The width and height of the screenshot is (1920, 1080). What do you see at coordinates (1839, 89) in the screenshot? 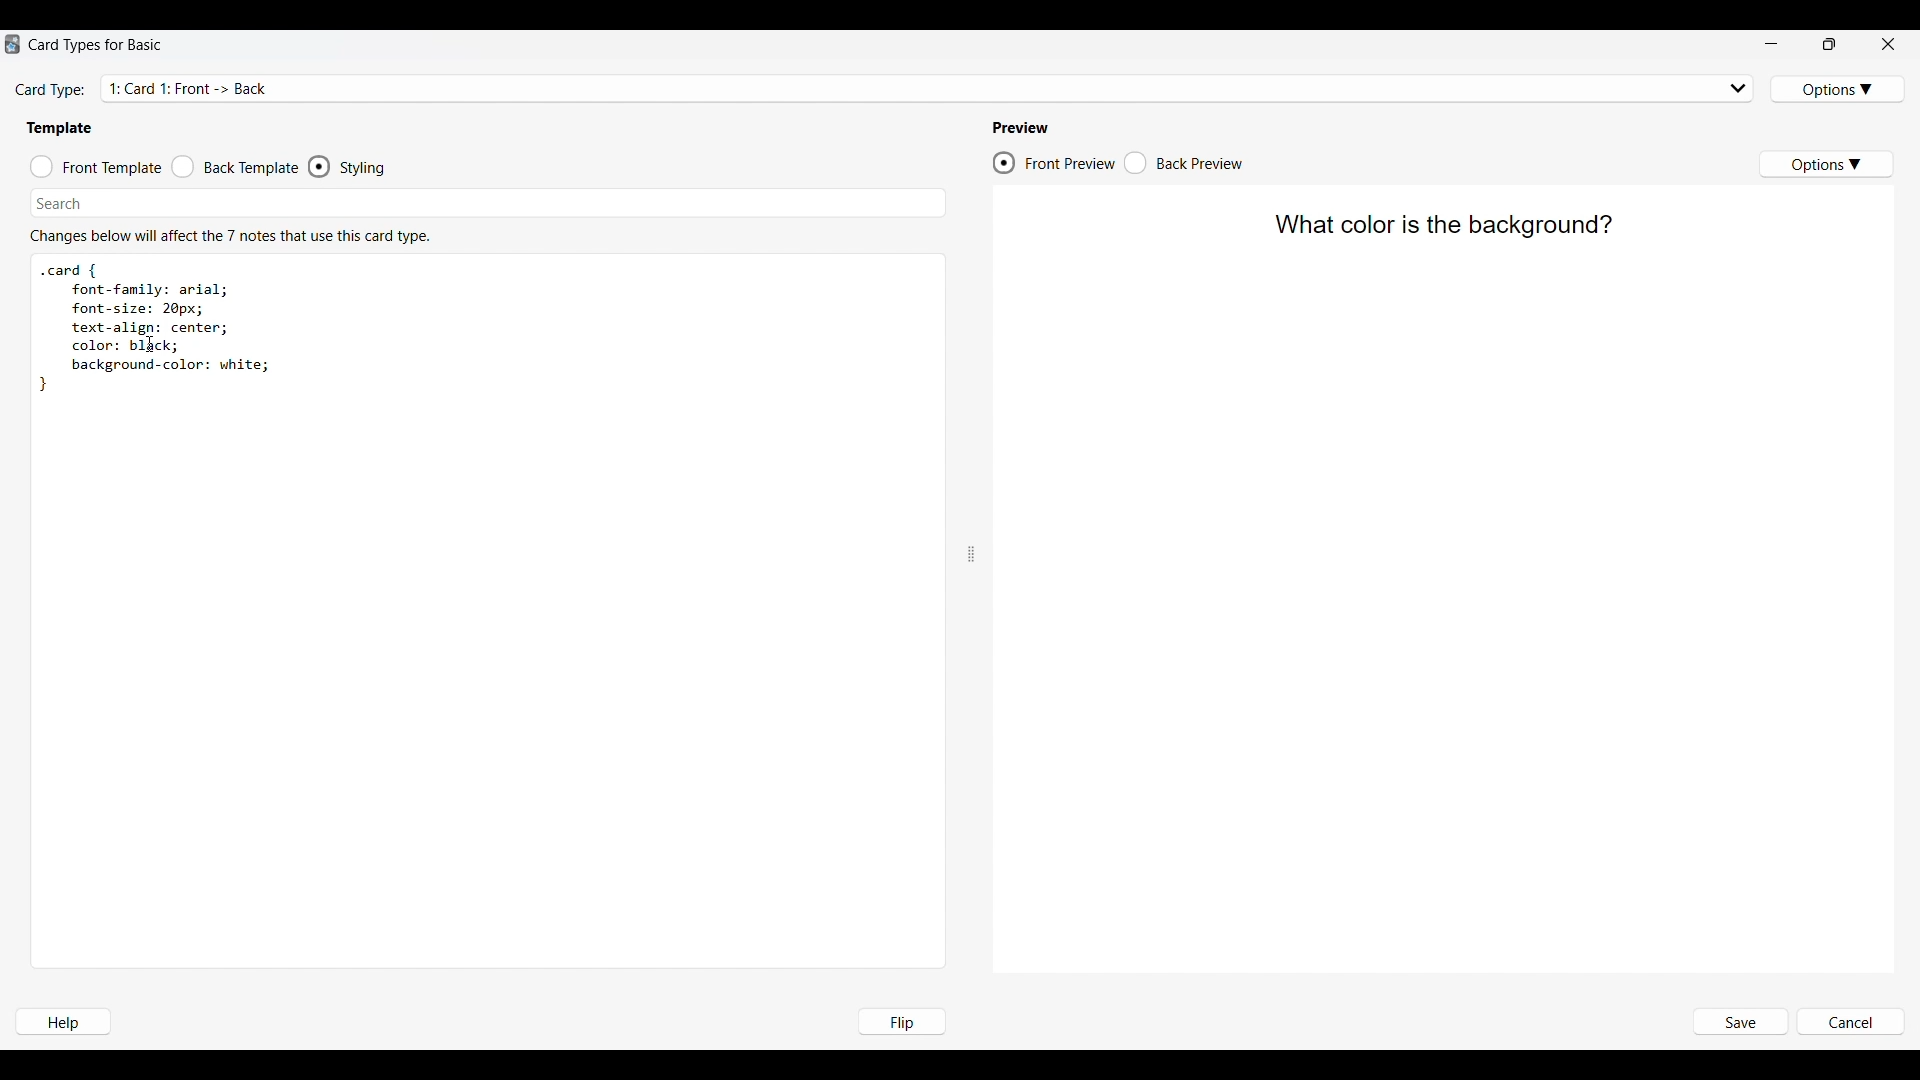
I see `Card type options` at bounding box center [1839, 89].